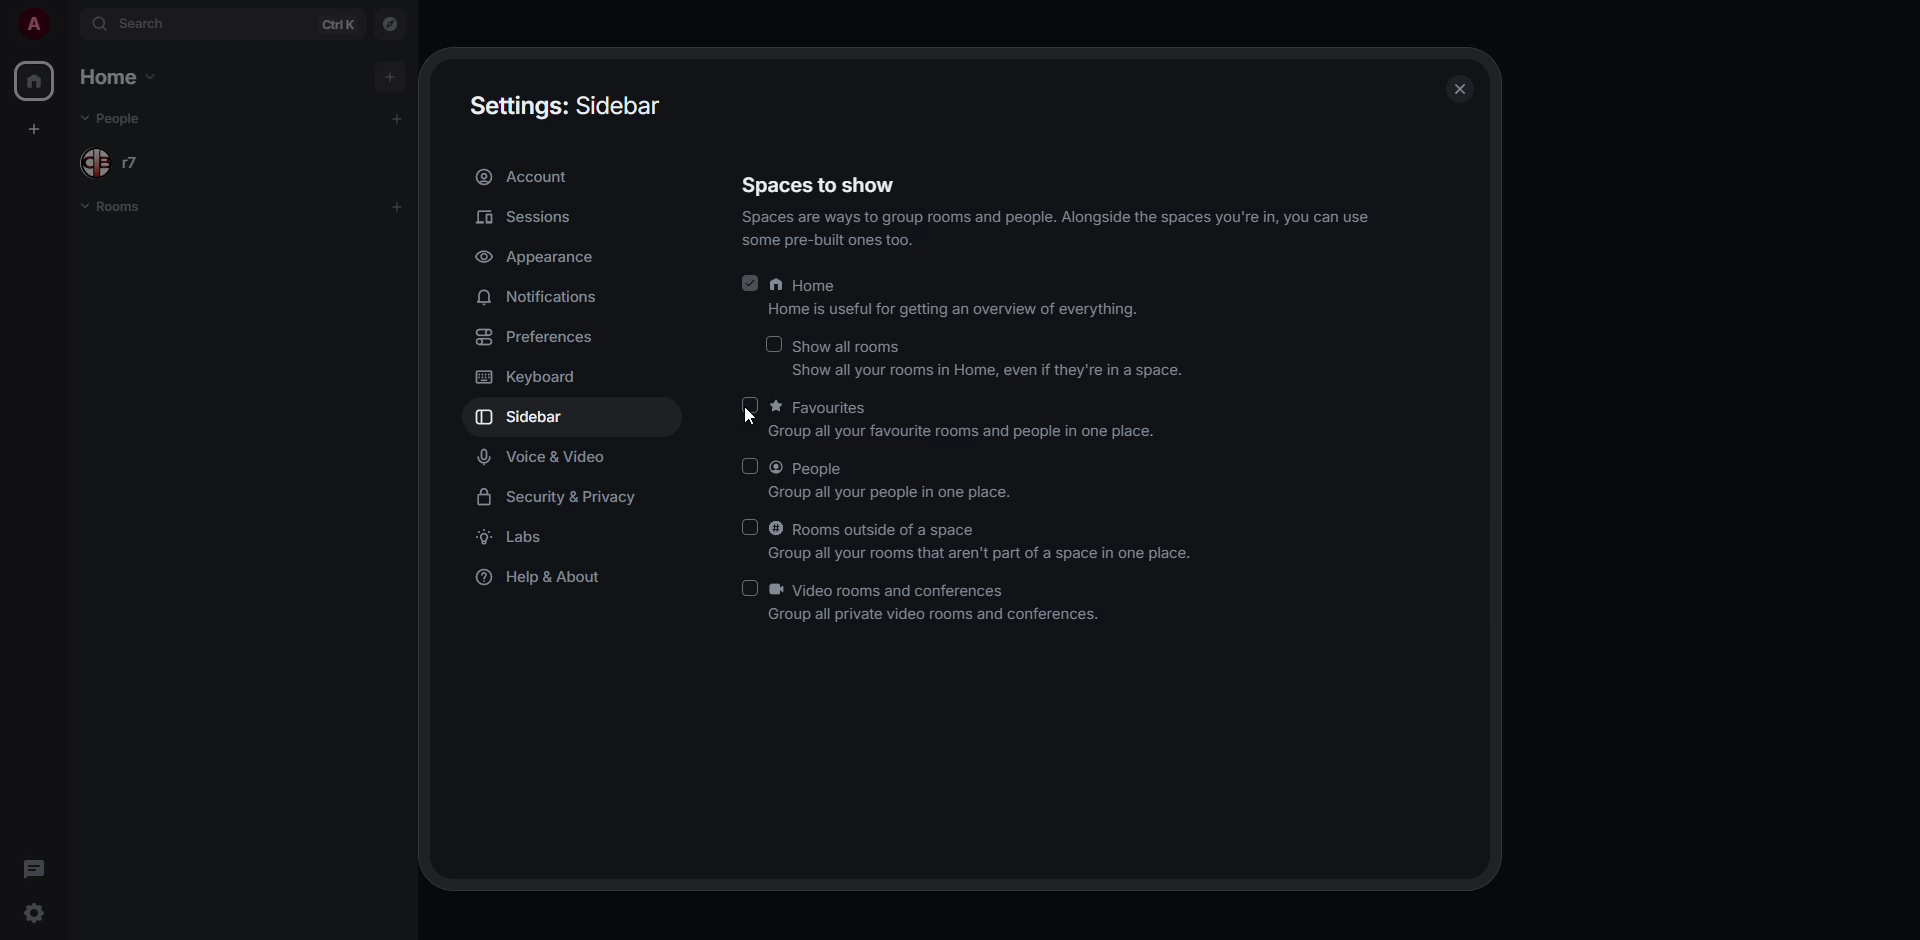 The width and height of the screenshot is (1920, 940). What do you see at coordinates (546, 577) in the screenshot?
I see `help & about` at bounding box center [546, 577].